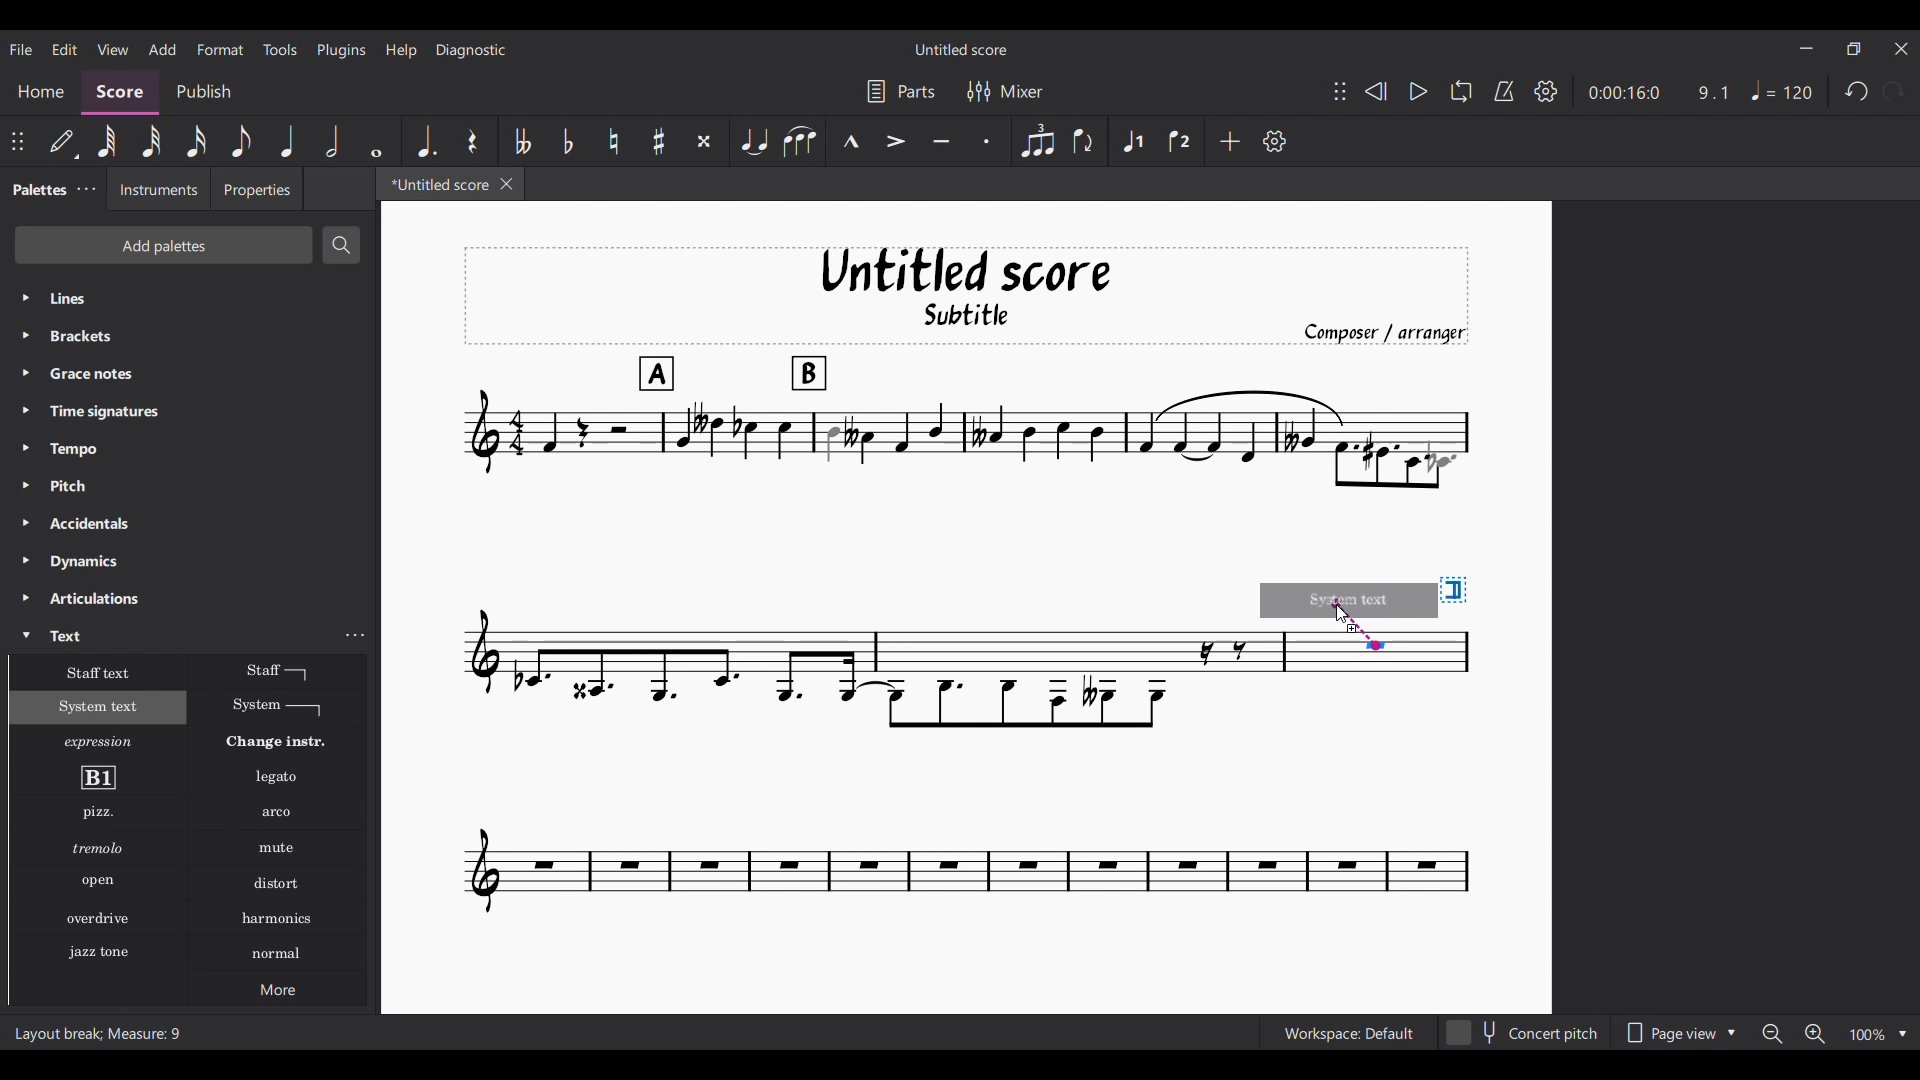  Describe the element at coordinates (98, 742) in the screenshot. I see `Expression text` at that location.